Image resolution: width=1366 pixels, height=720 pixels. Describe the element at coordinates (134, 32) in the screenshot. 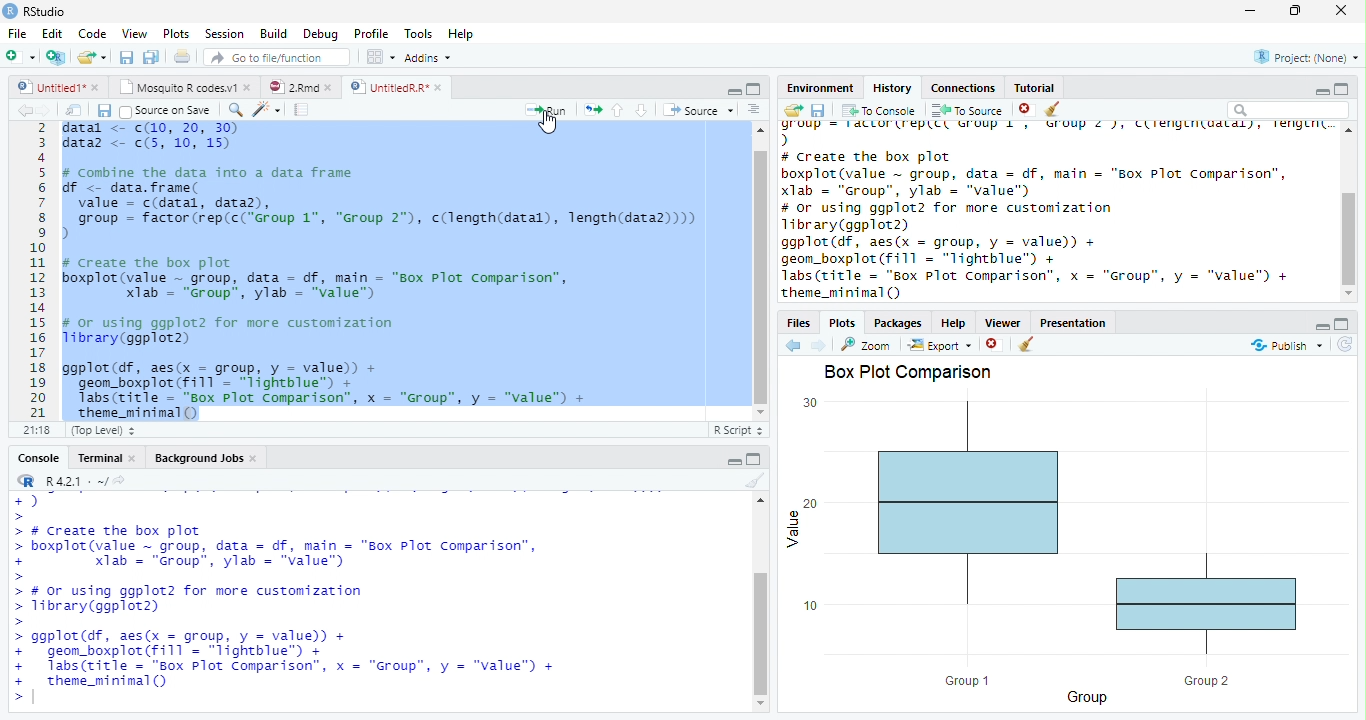

I see `View` at that location.